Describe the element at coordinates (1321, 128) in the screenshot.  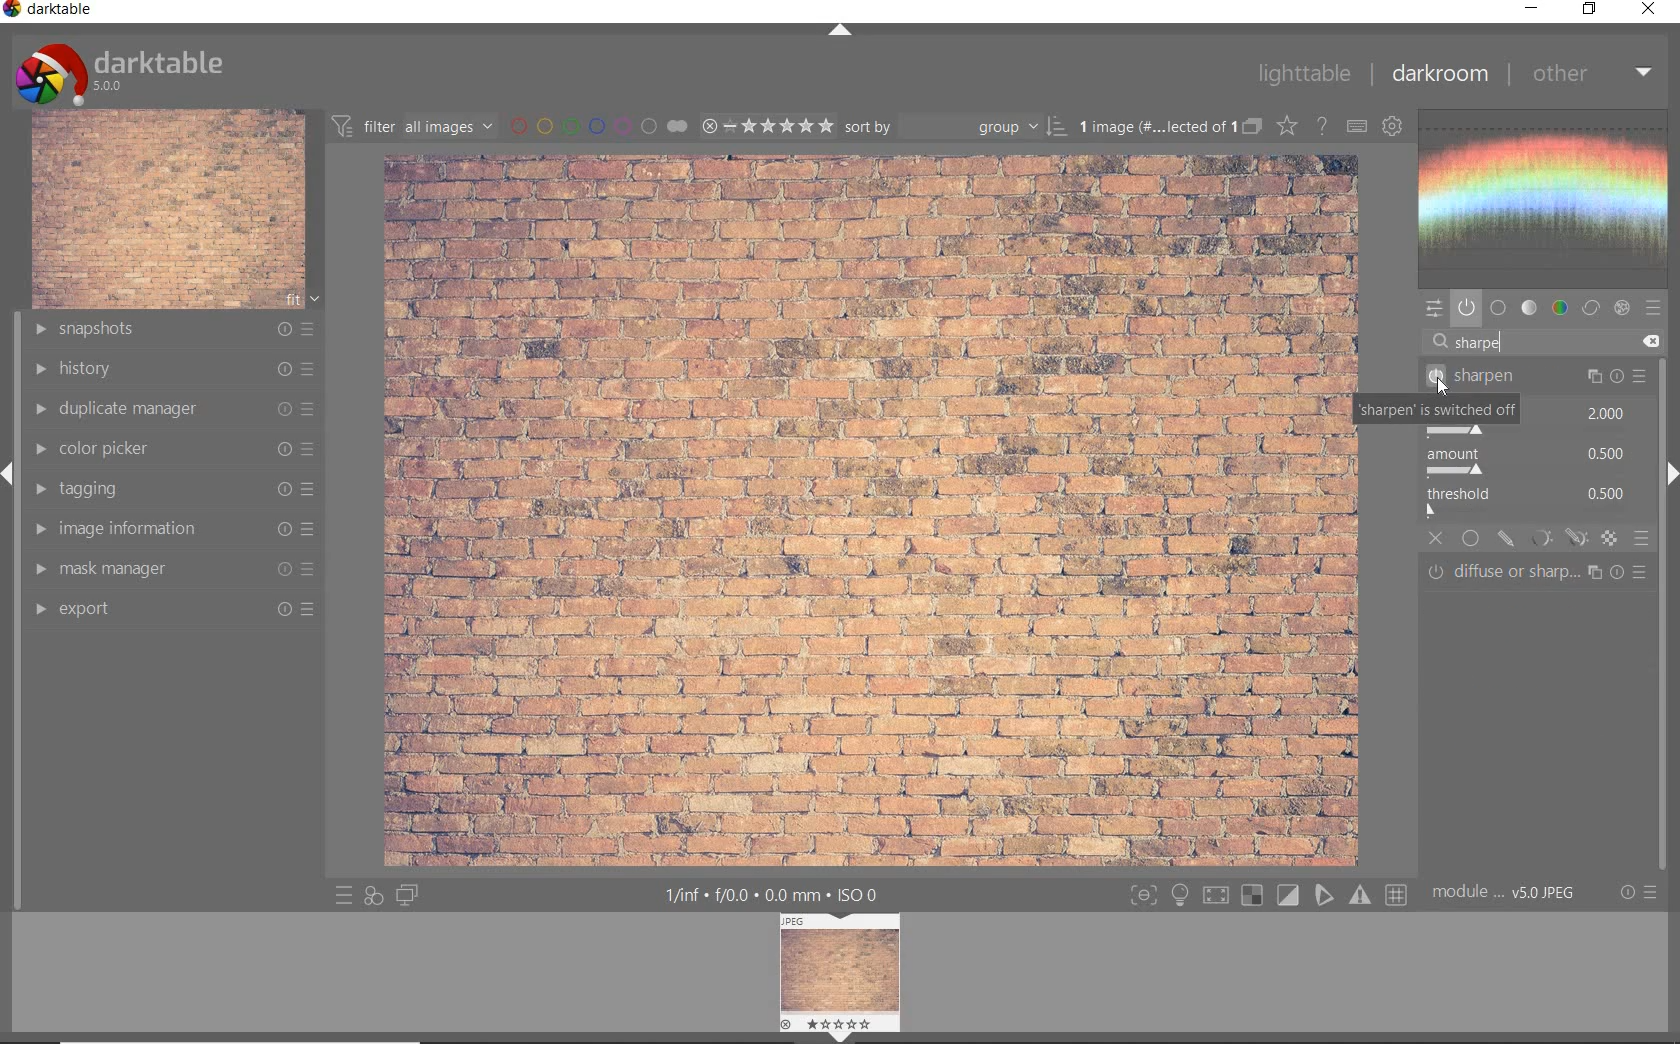
I see `enable for online help` at that location.